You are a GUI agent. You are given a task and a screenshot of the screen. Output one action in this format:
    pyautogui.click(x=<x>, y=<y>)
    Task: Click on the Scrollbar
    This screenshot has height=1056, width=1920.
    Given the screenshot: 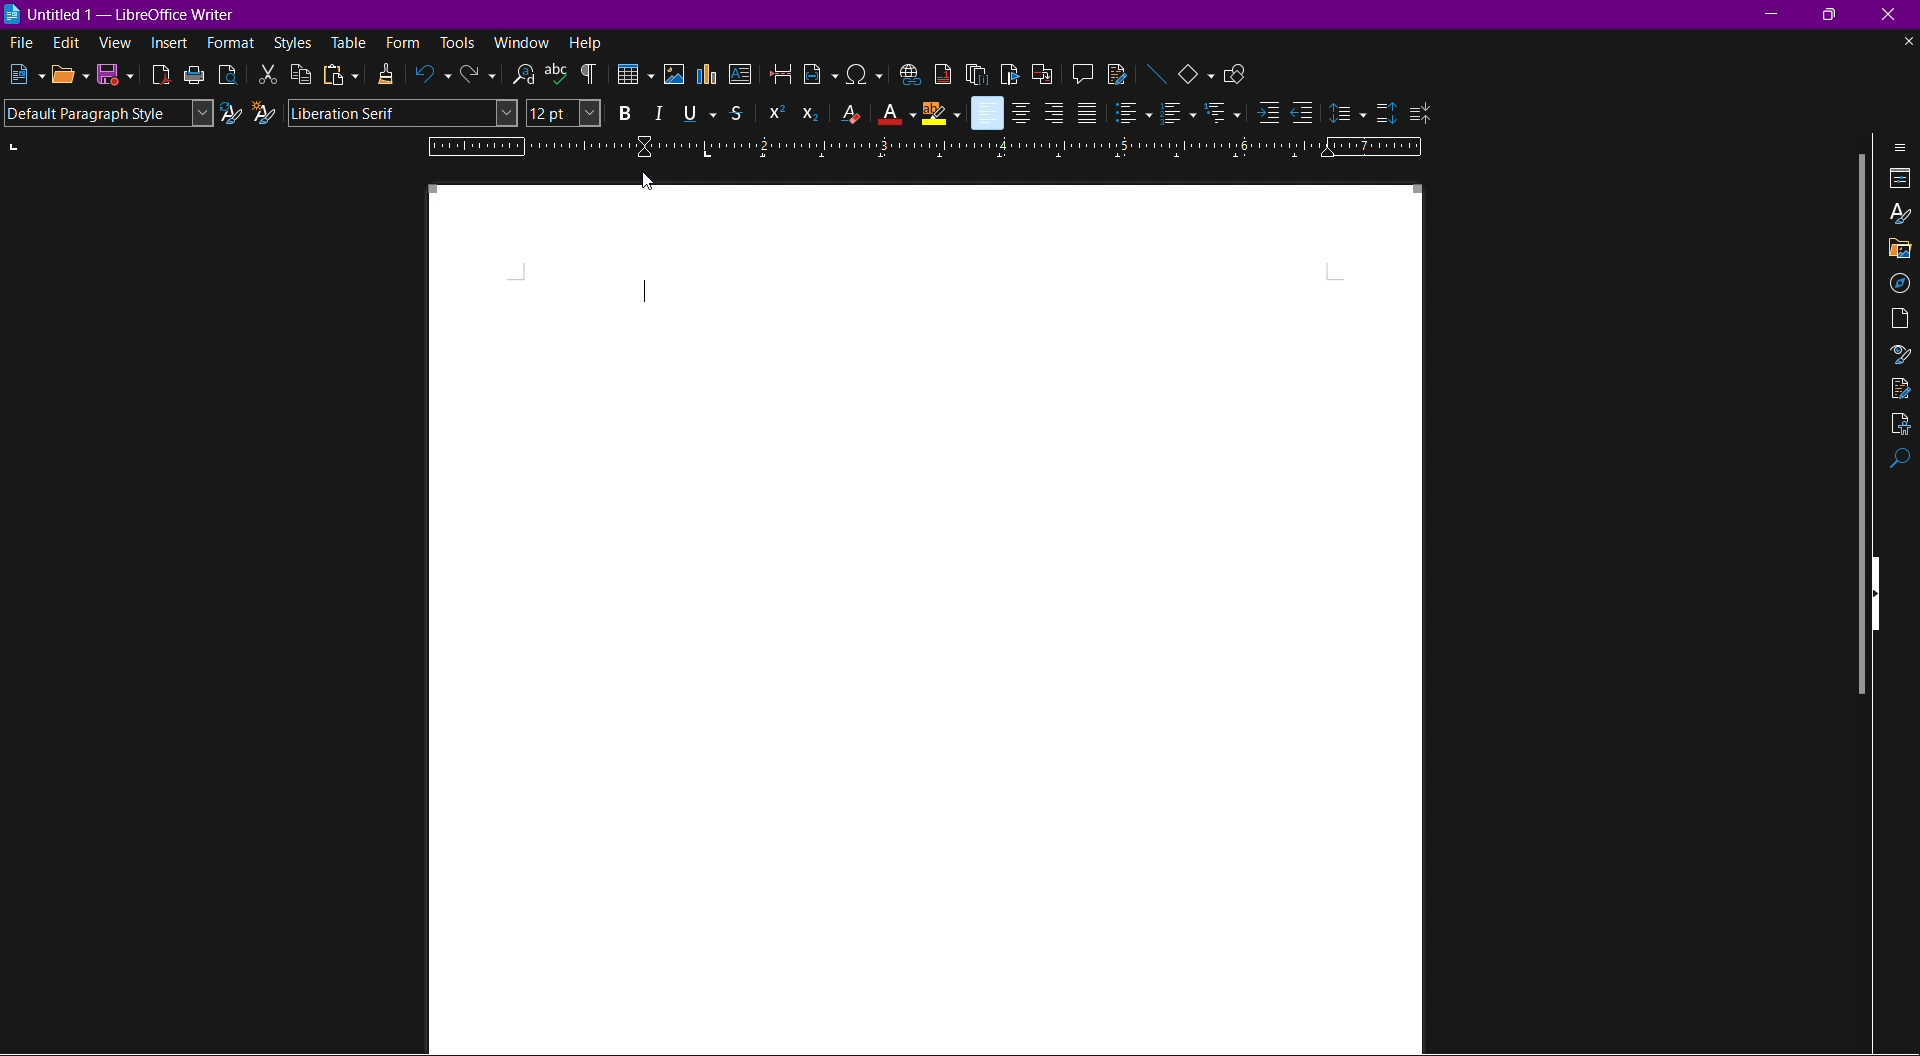 What is the action you would take?
    pyautogui.click(x=1853, y=427)
    